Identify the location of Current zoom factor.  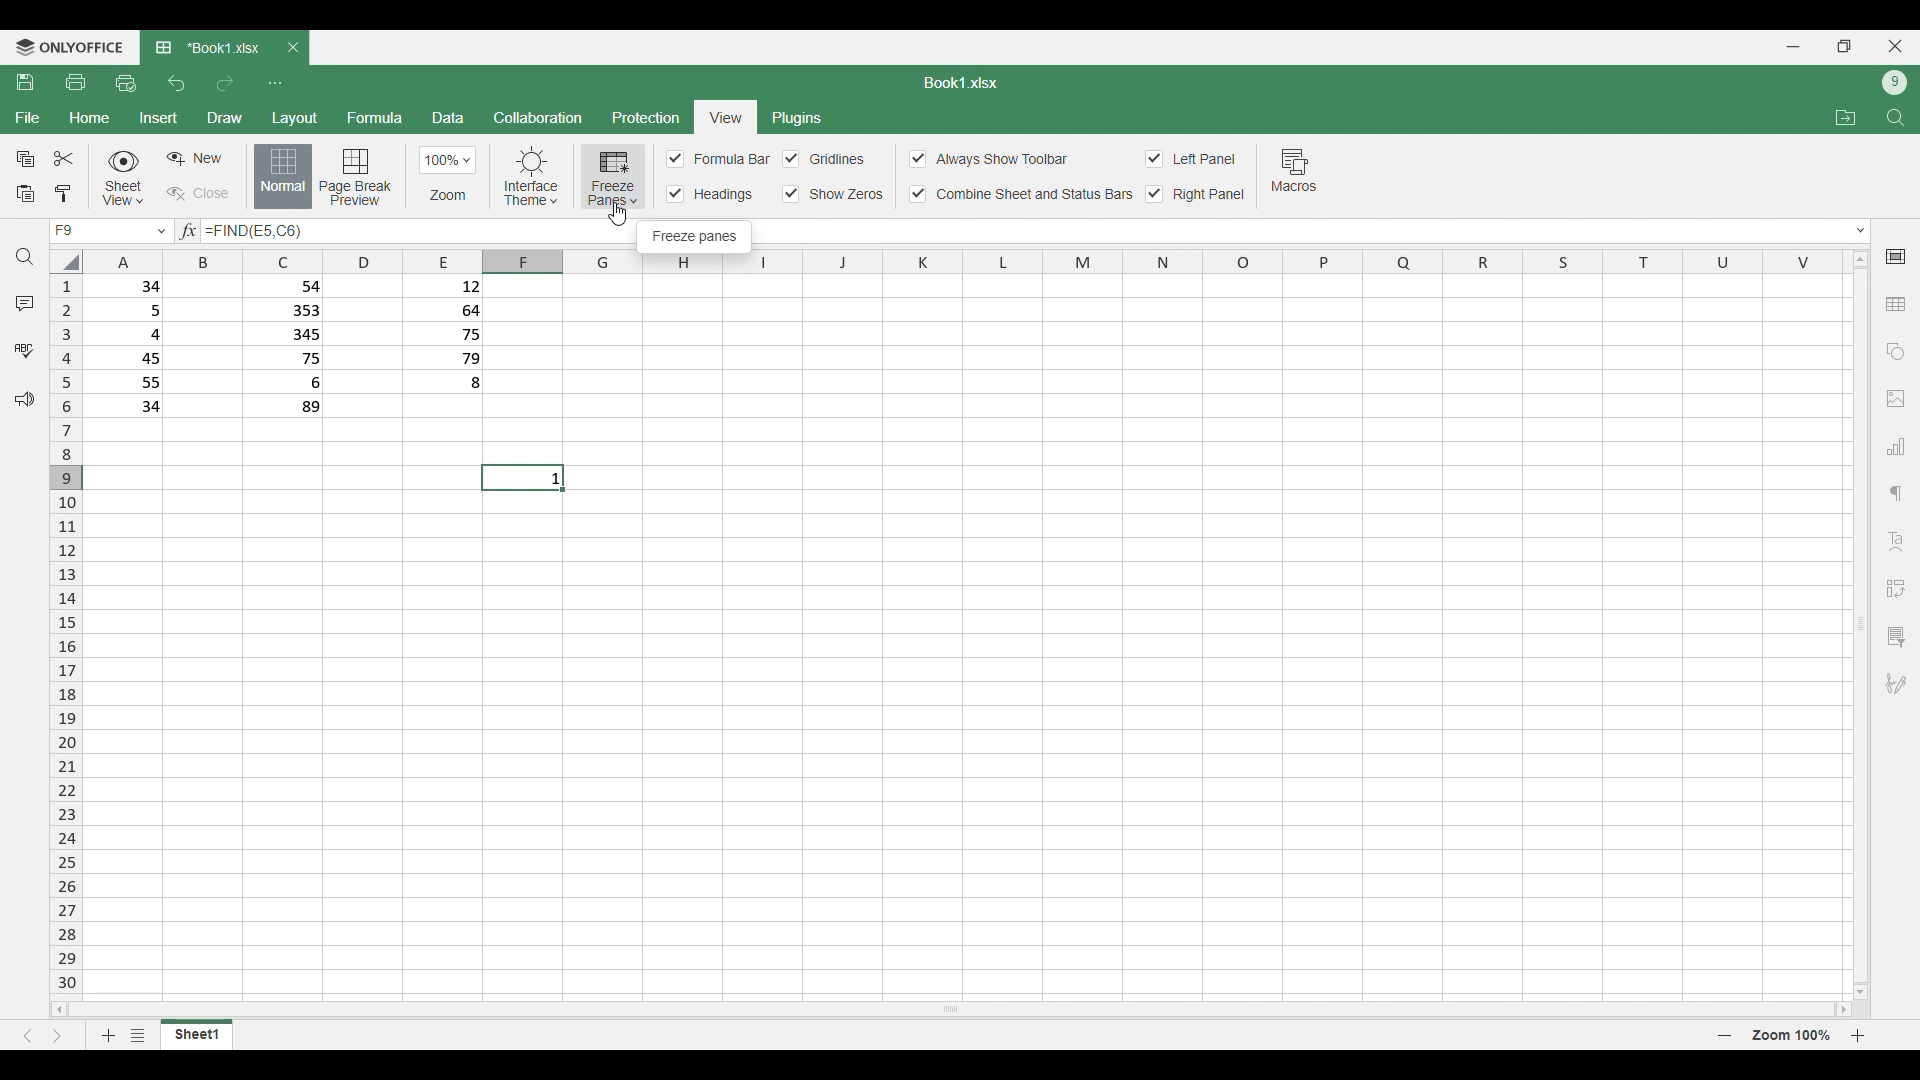
(1792, 1035).